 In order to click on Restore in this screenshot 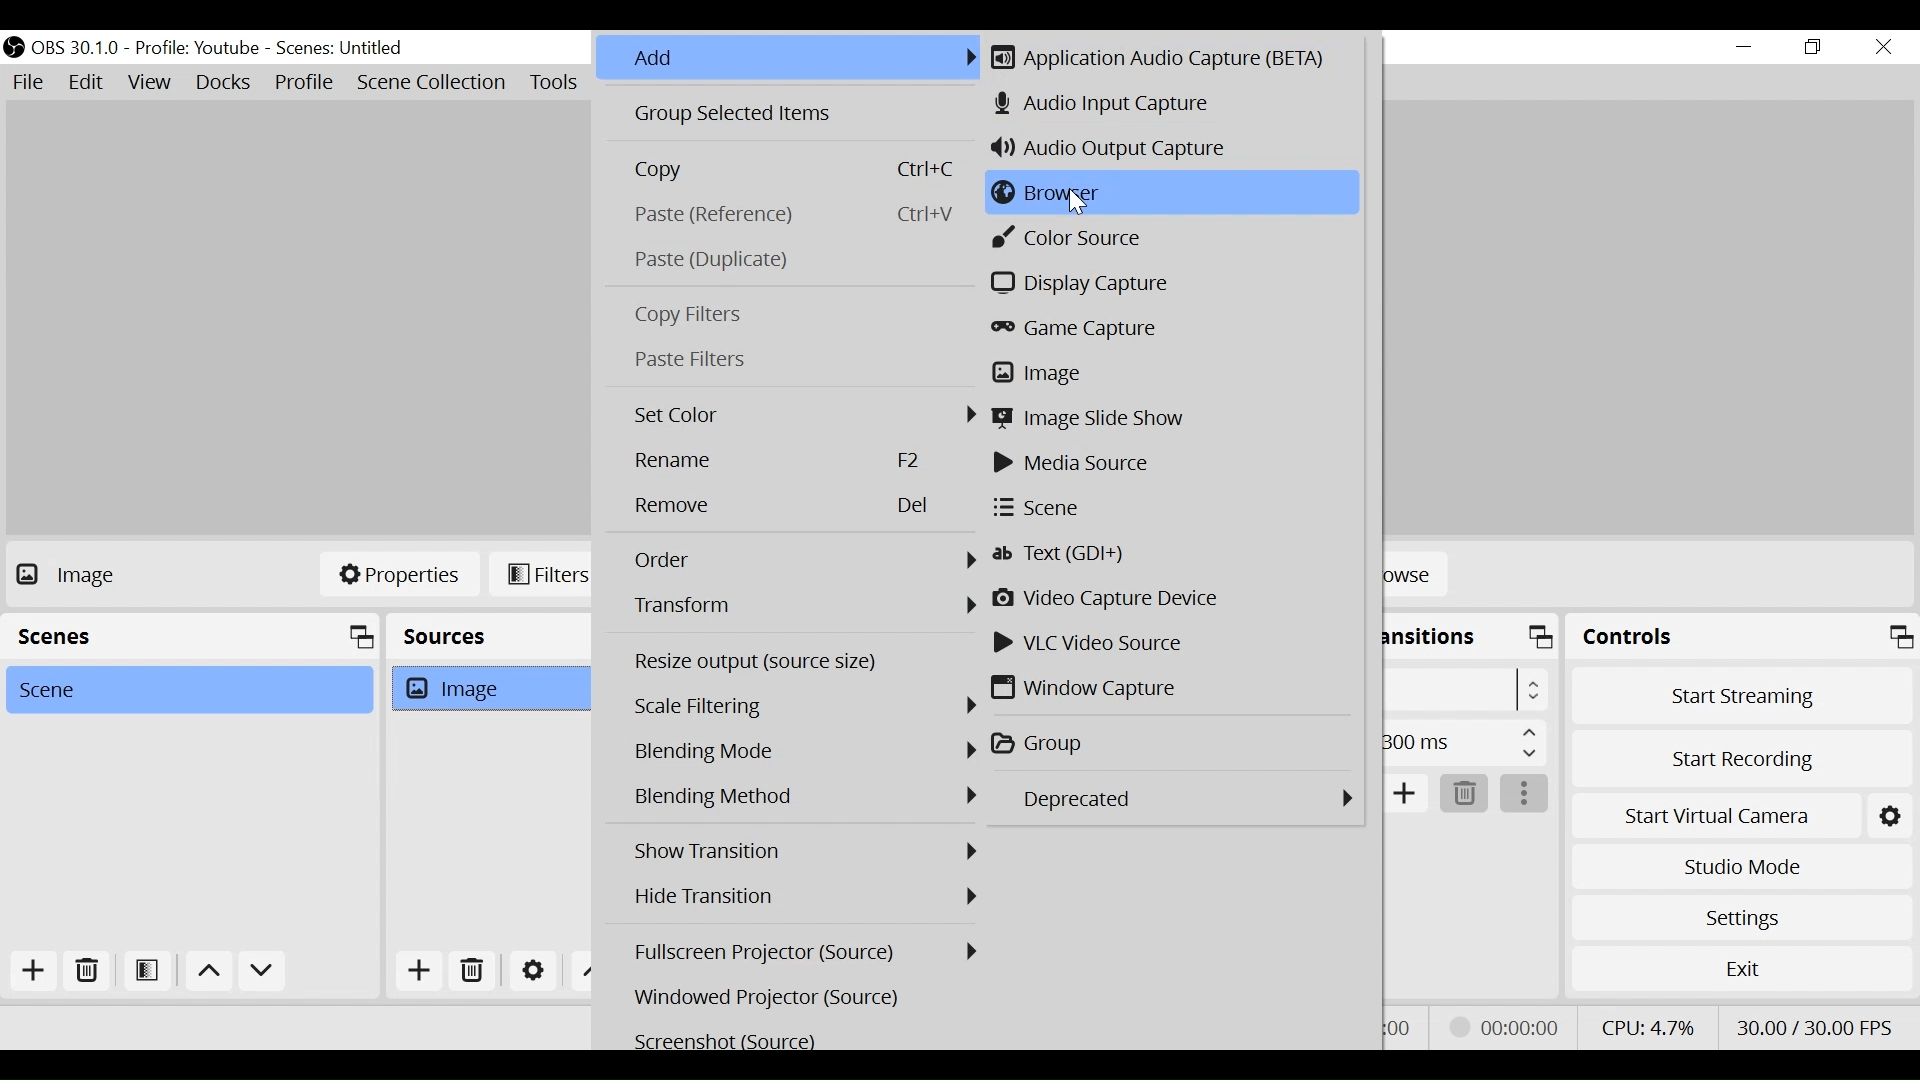, I will do `click(1817, 48)`.